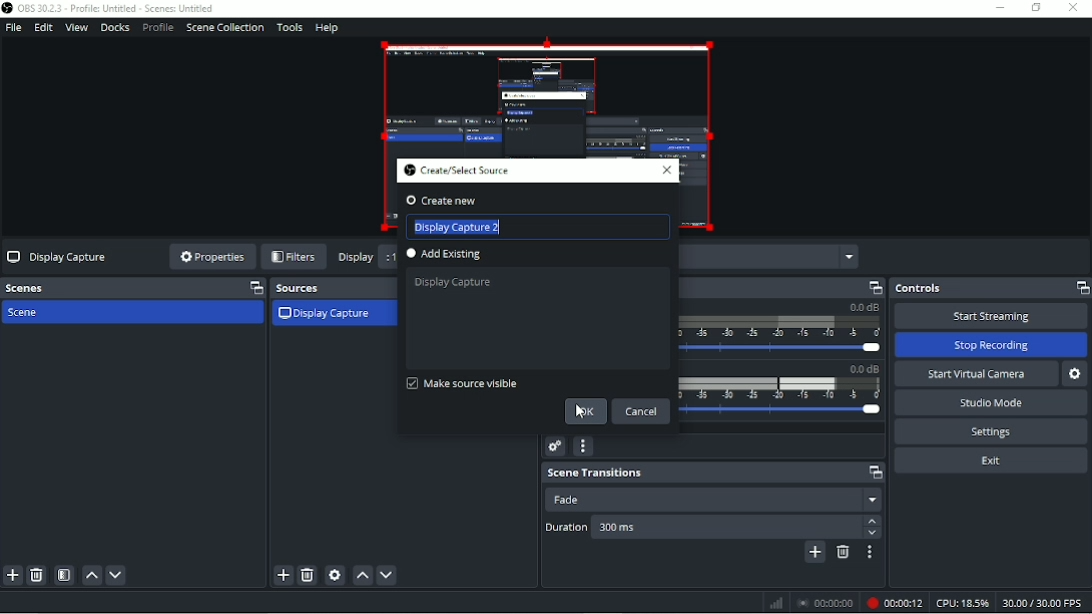  What do you see at coordinates (457, 169) in the screenshot?
I see `Create/select source` at bounding box center [457, 169].